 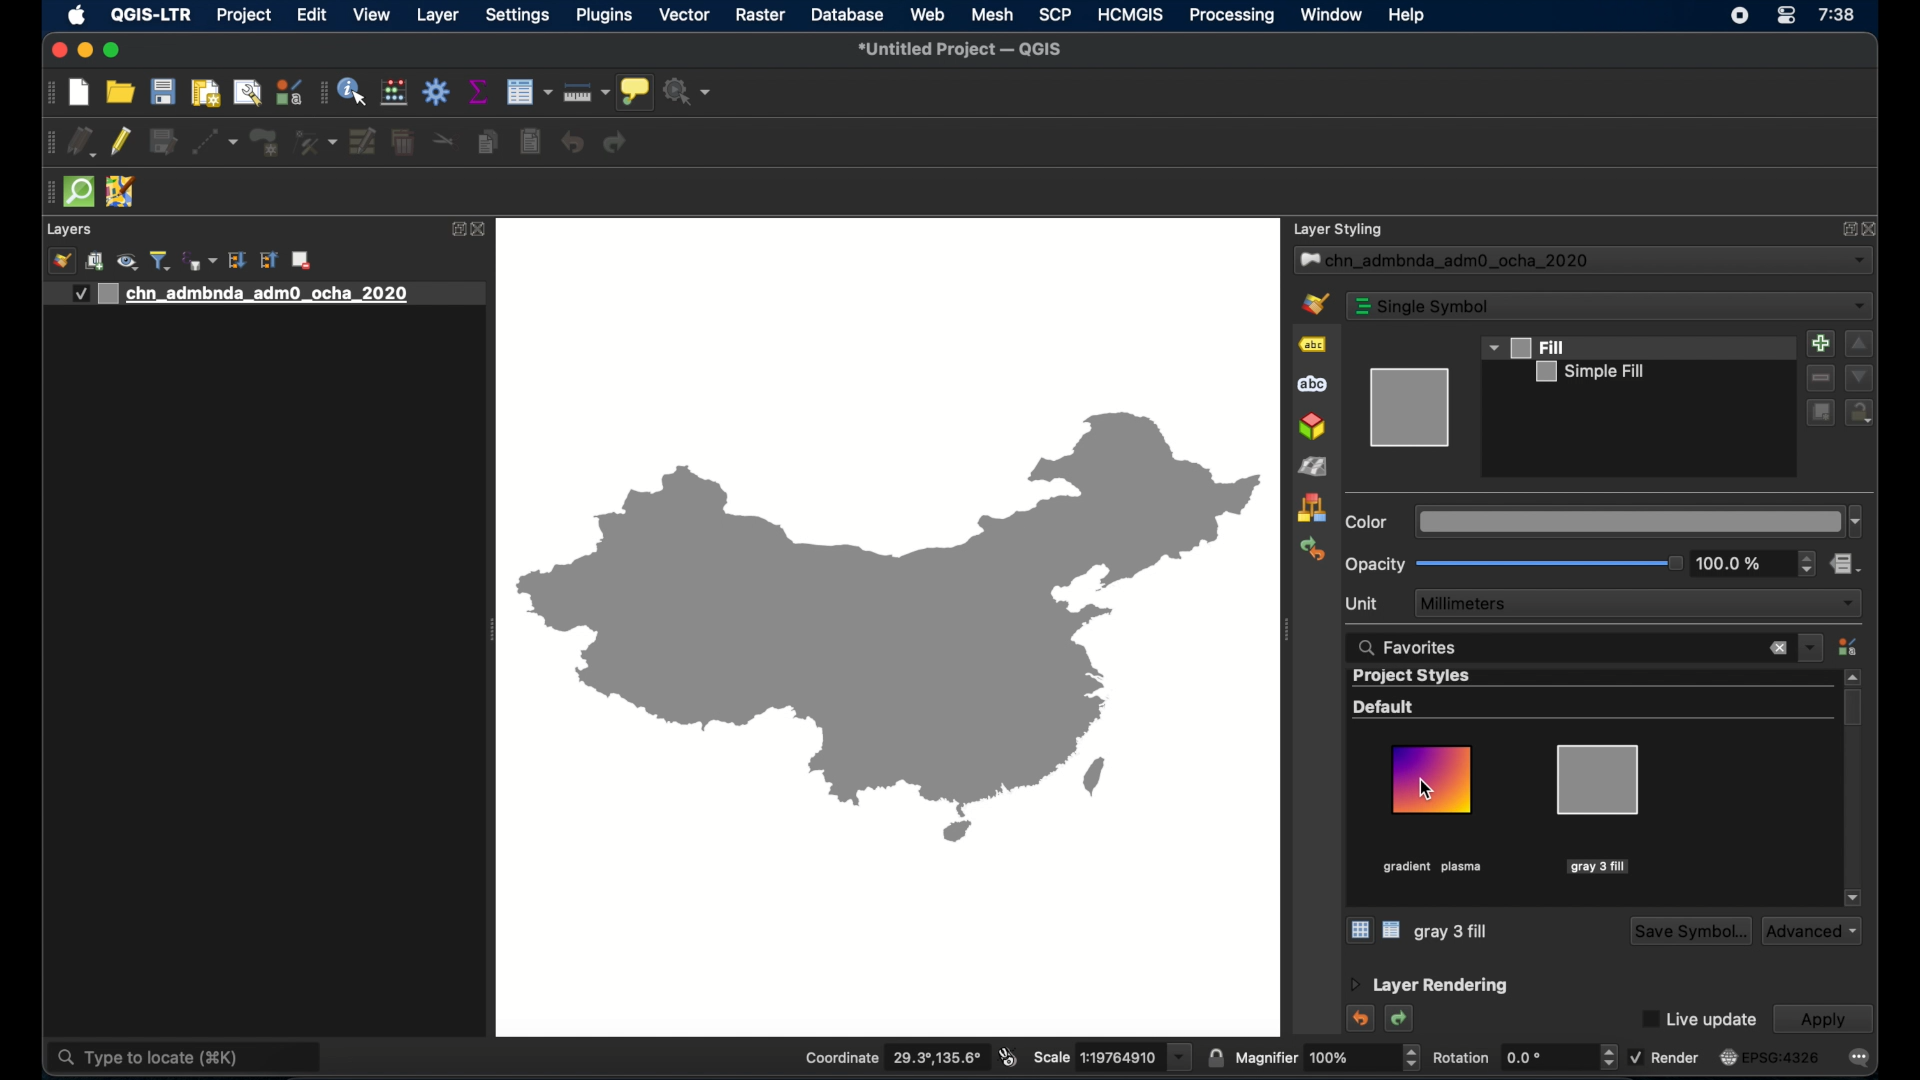 I want to click on toolbox, so click(x=436, y=92).